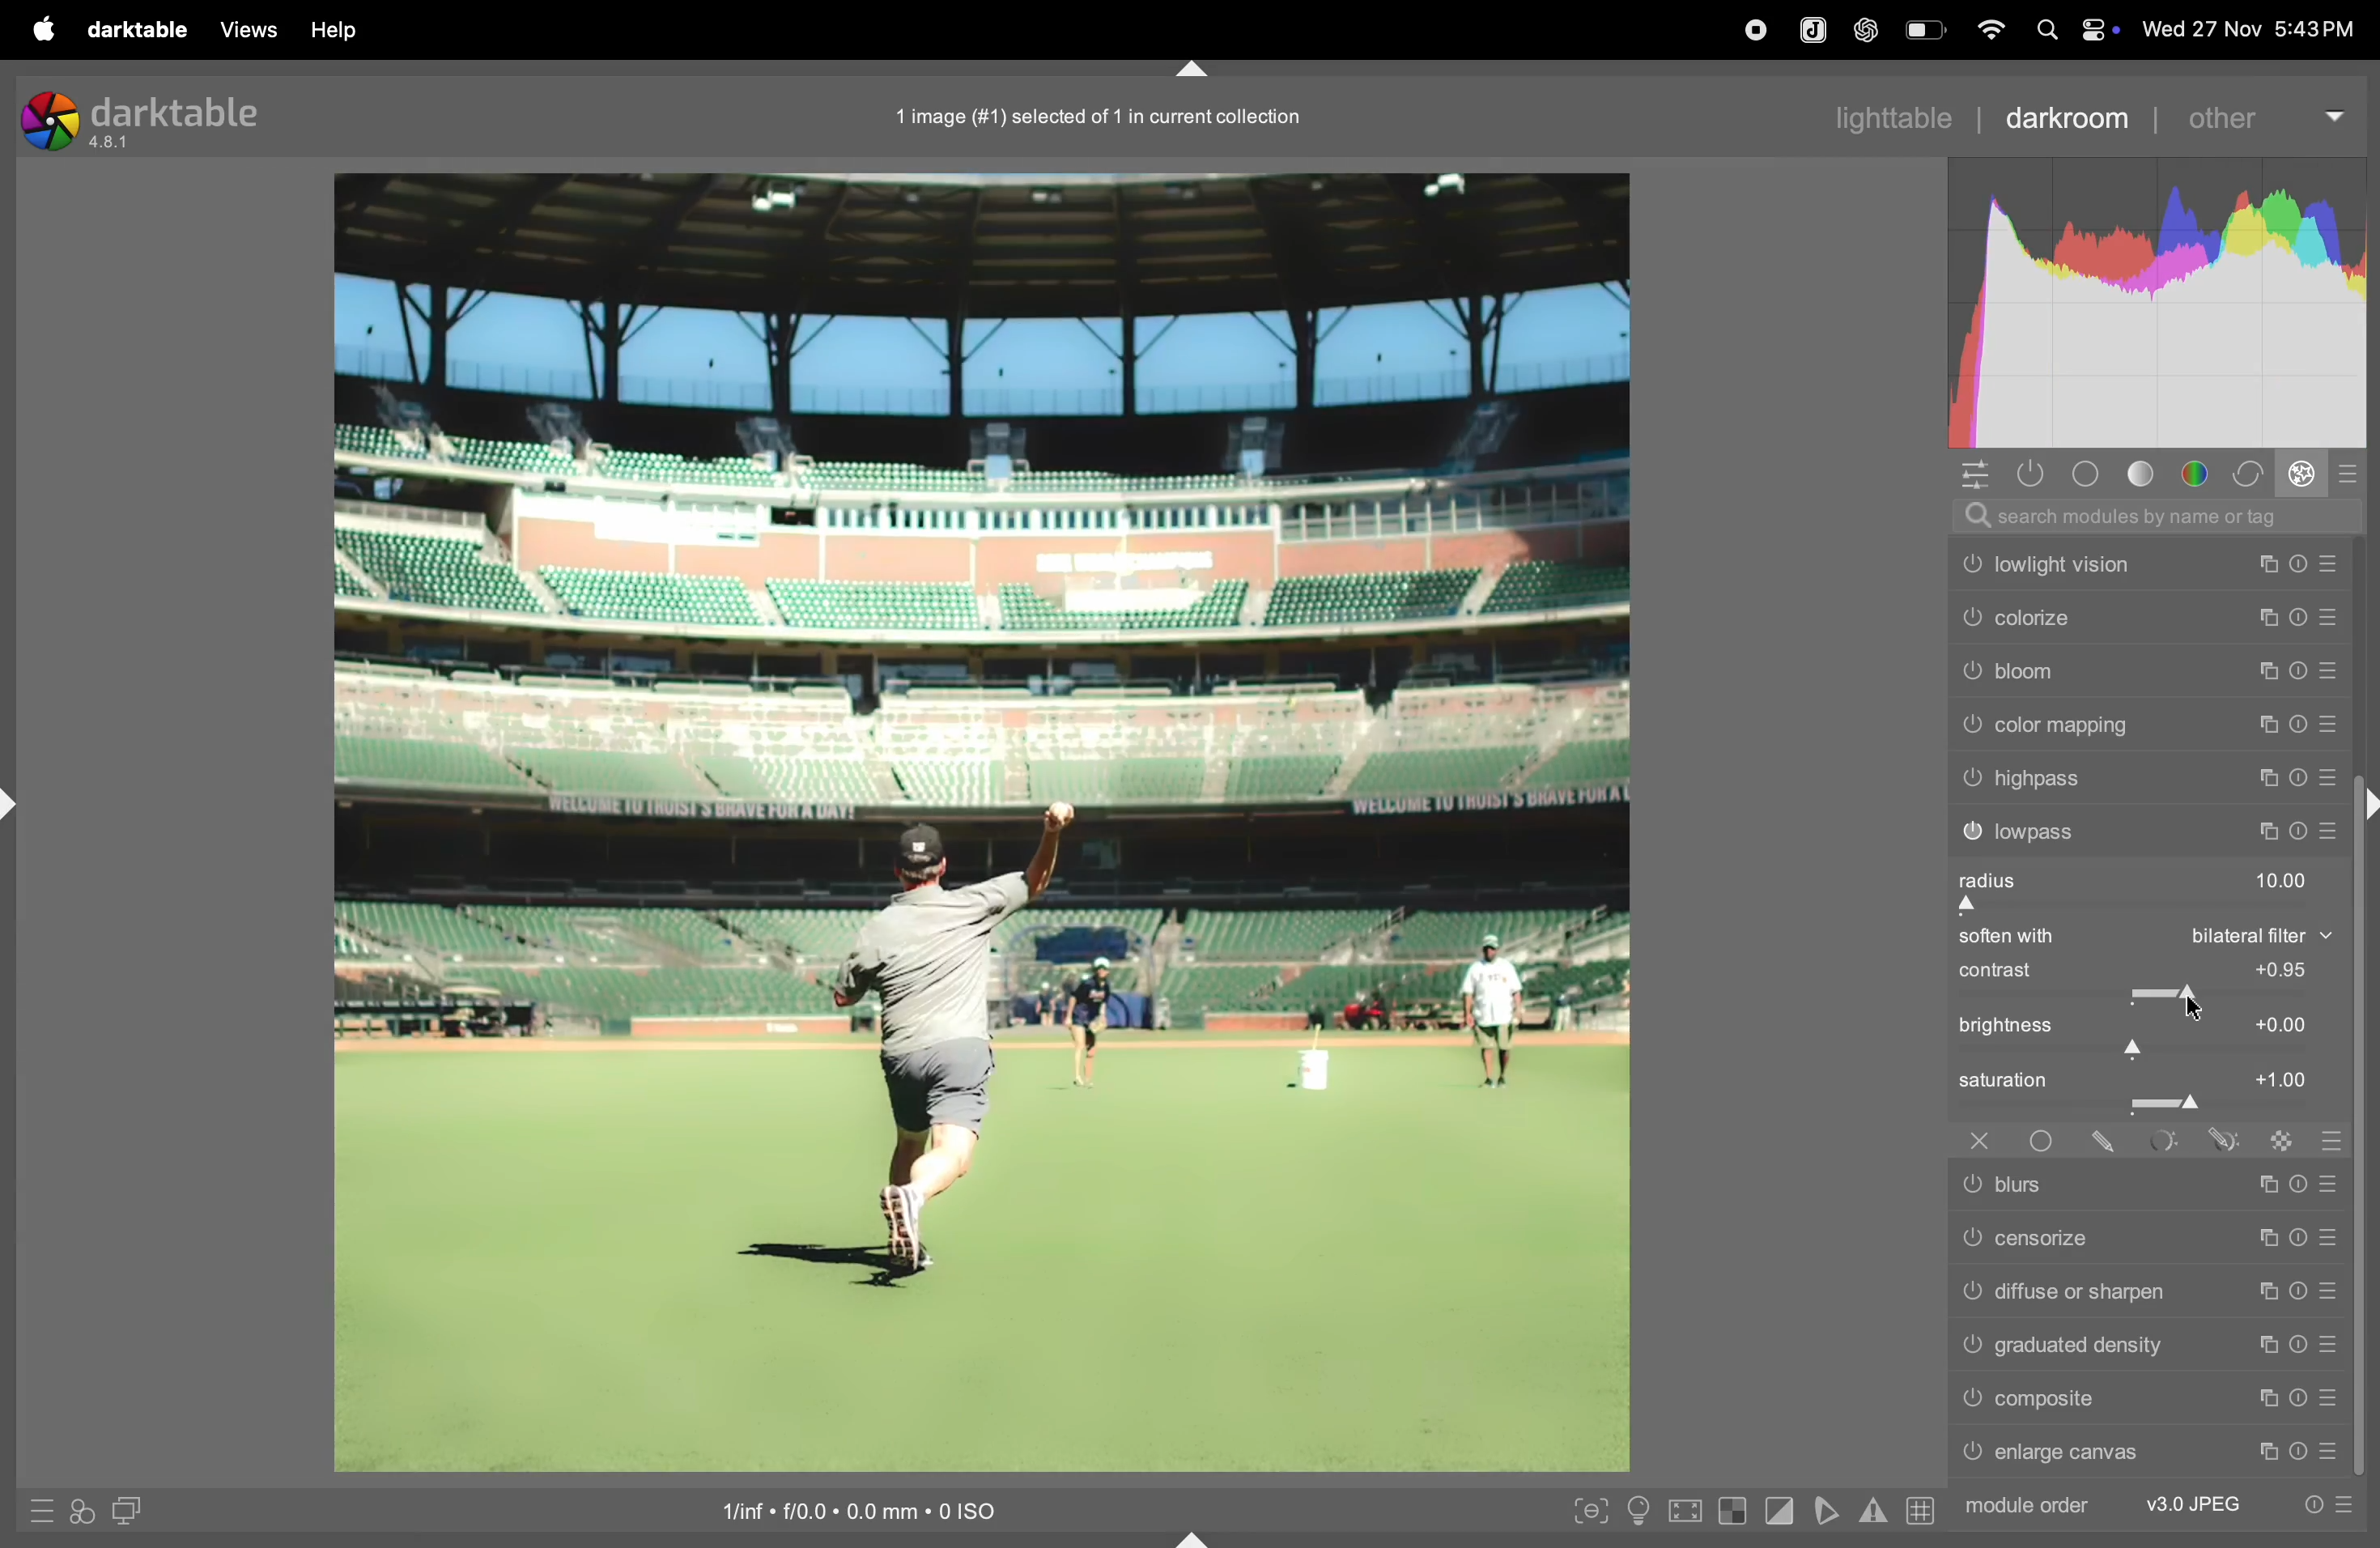 This screenshot has width=2380, height=1548. I want to click on shift+ctrl+t, so click(1194, 69).